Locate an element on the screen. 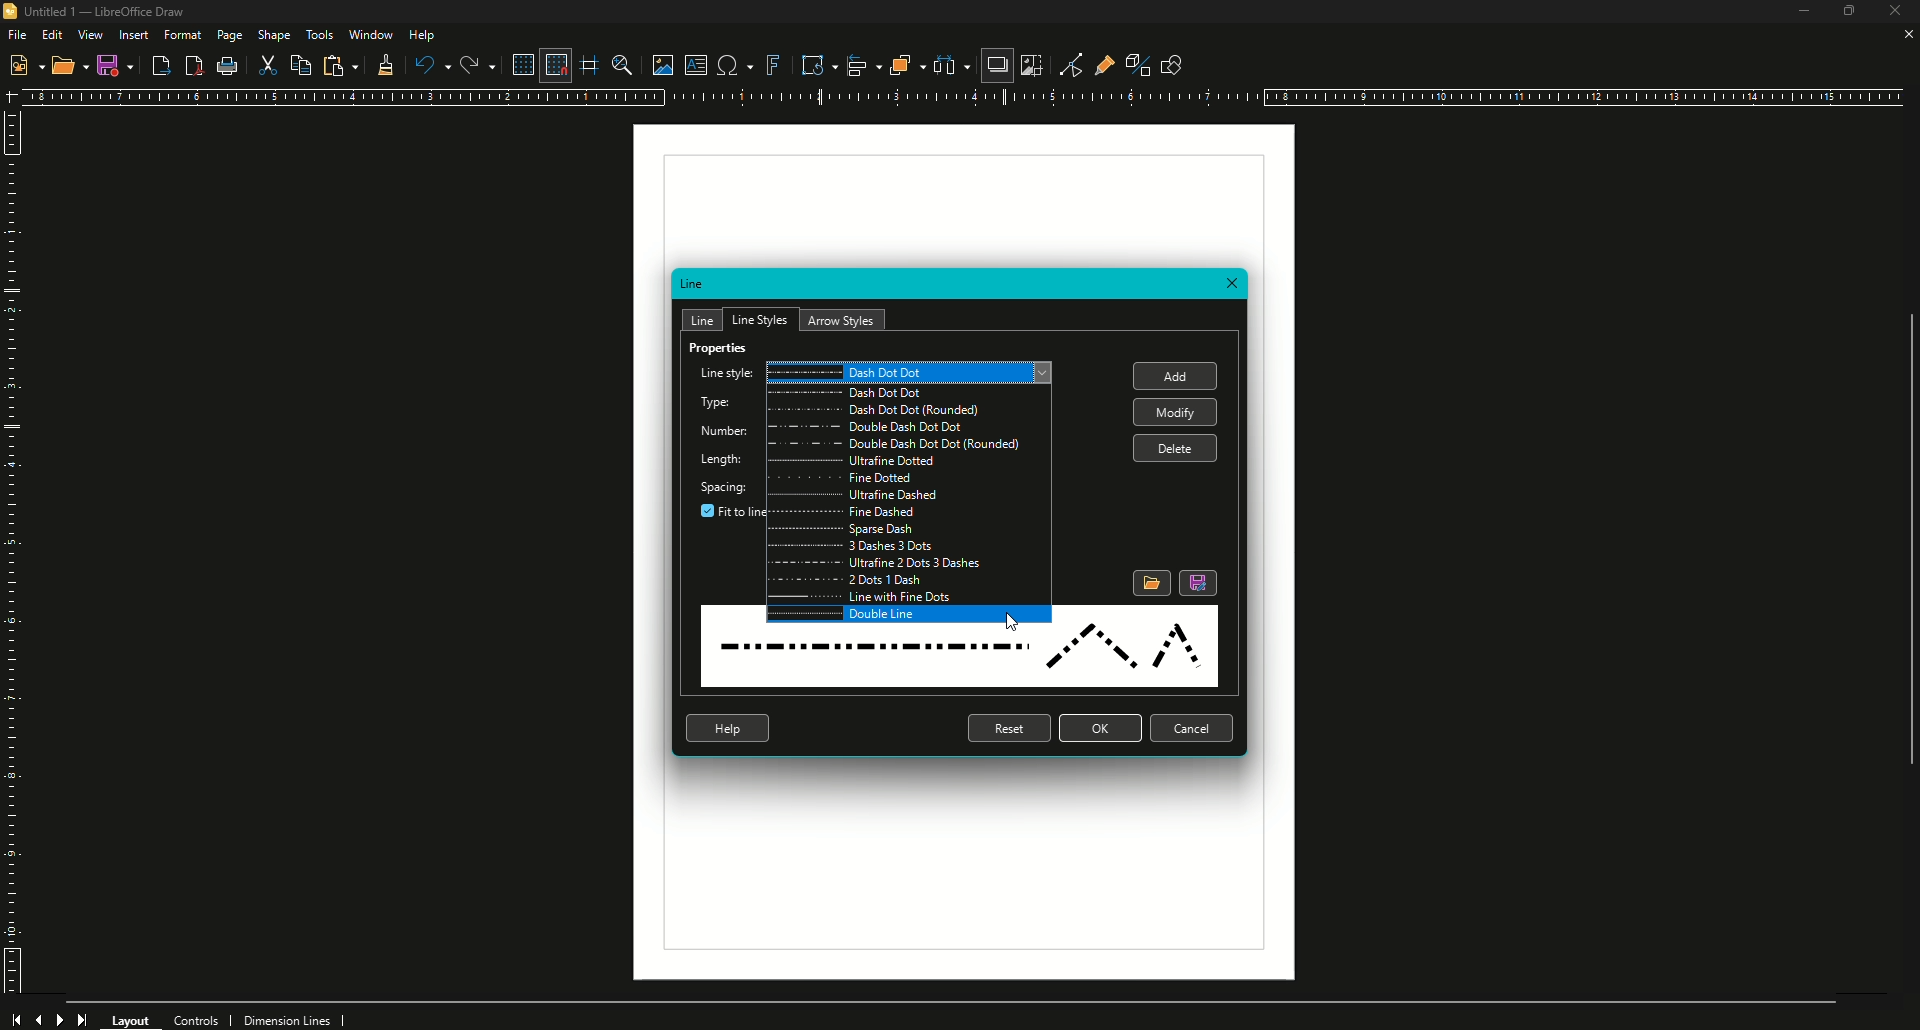  Double Dash Dot Dot (Rounded) is located at coordinates (911, 445).